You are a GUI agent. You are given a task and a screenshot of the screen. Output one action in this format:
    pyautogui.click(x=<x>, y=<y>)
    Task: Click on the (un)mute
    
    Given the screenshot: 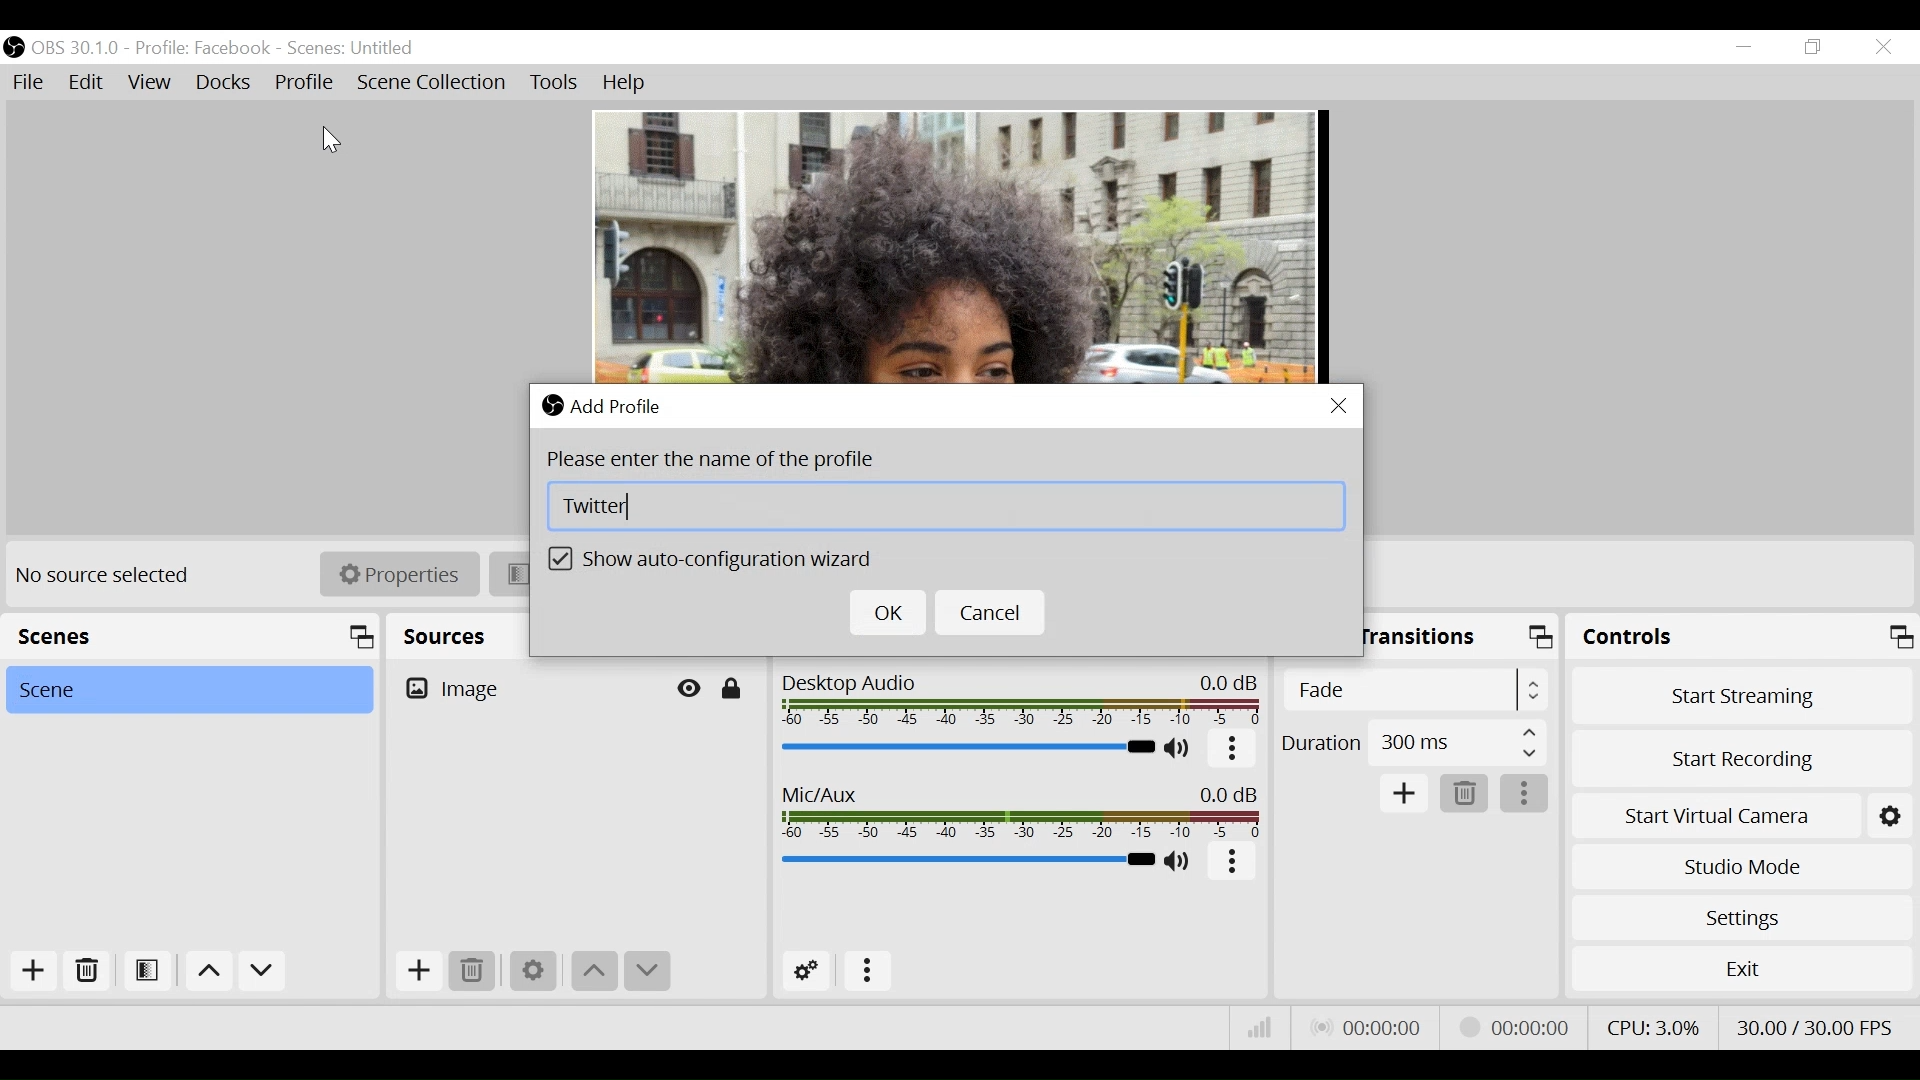 What is the action you would take?
    pyautogui.click(x=1180, y=750)
    